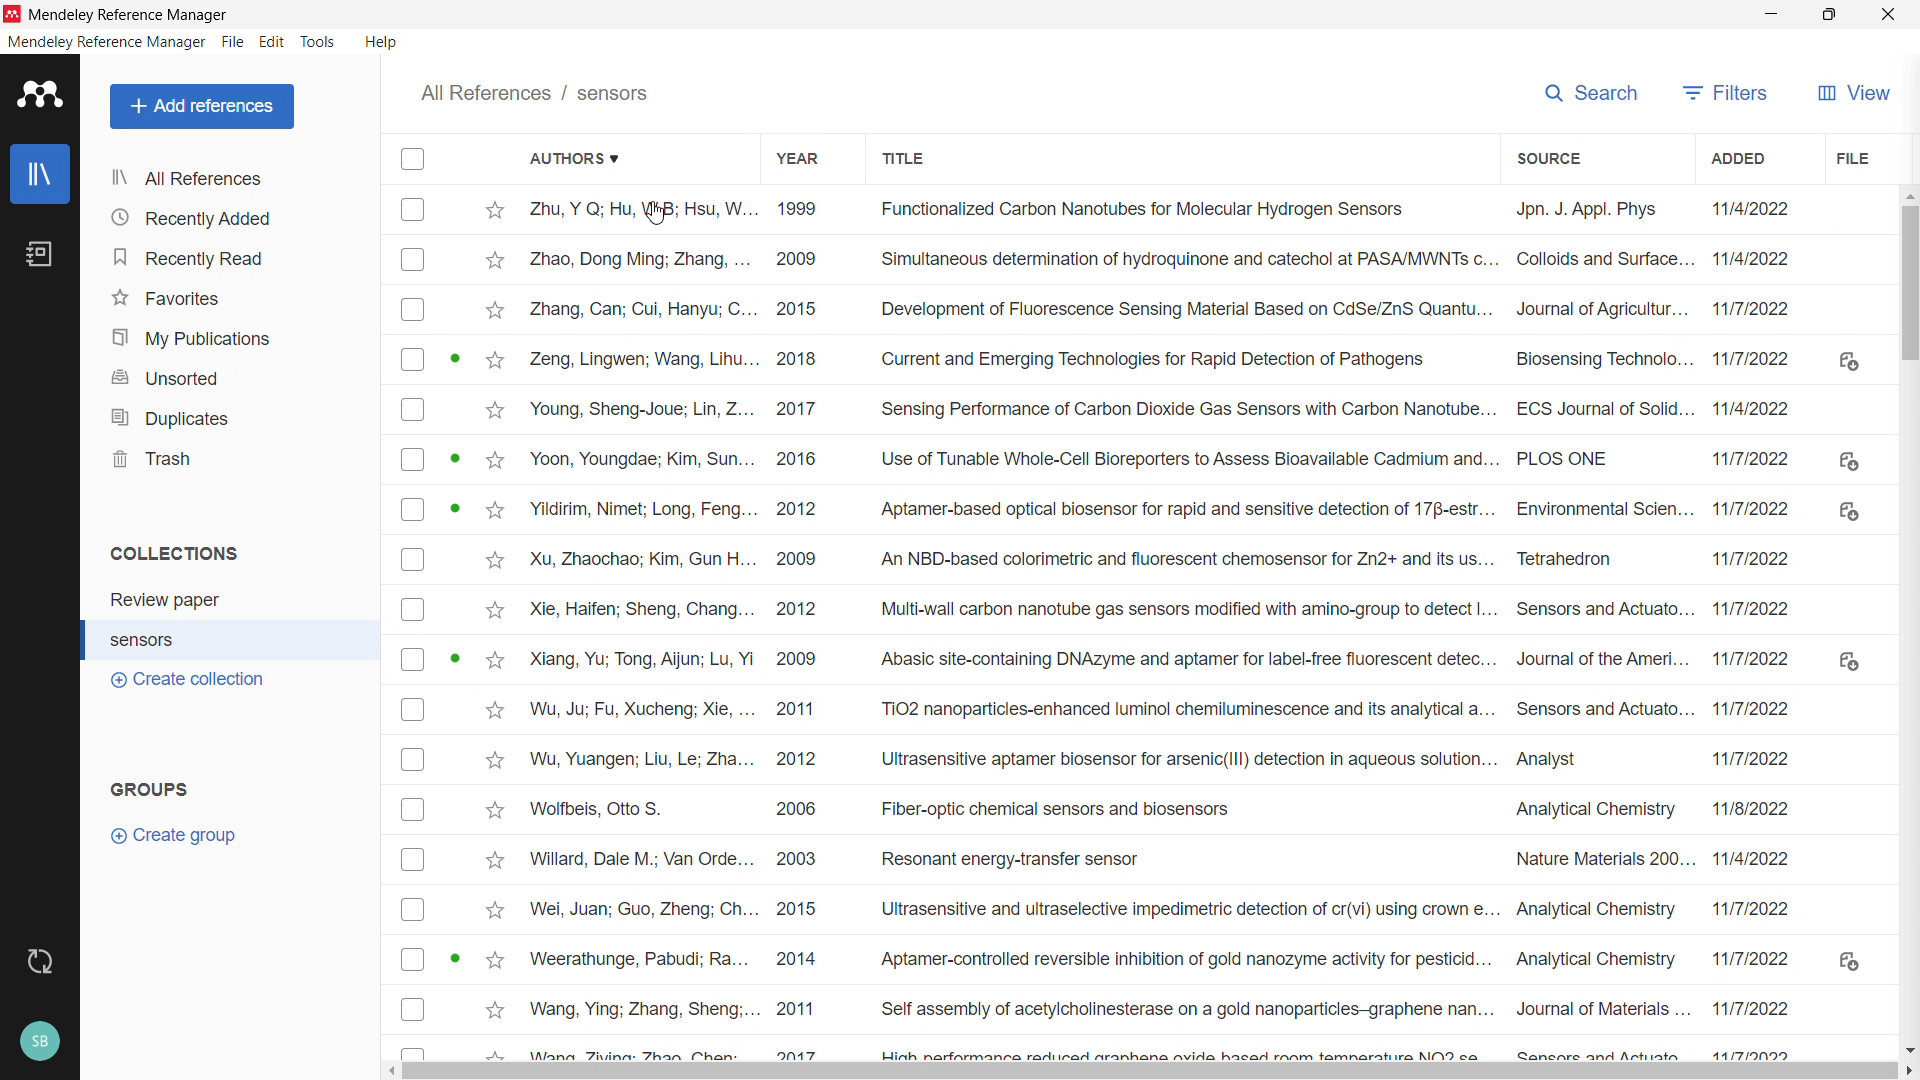  I want to click on Favourites , so click(234, 299).